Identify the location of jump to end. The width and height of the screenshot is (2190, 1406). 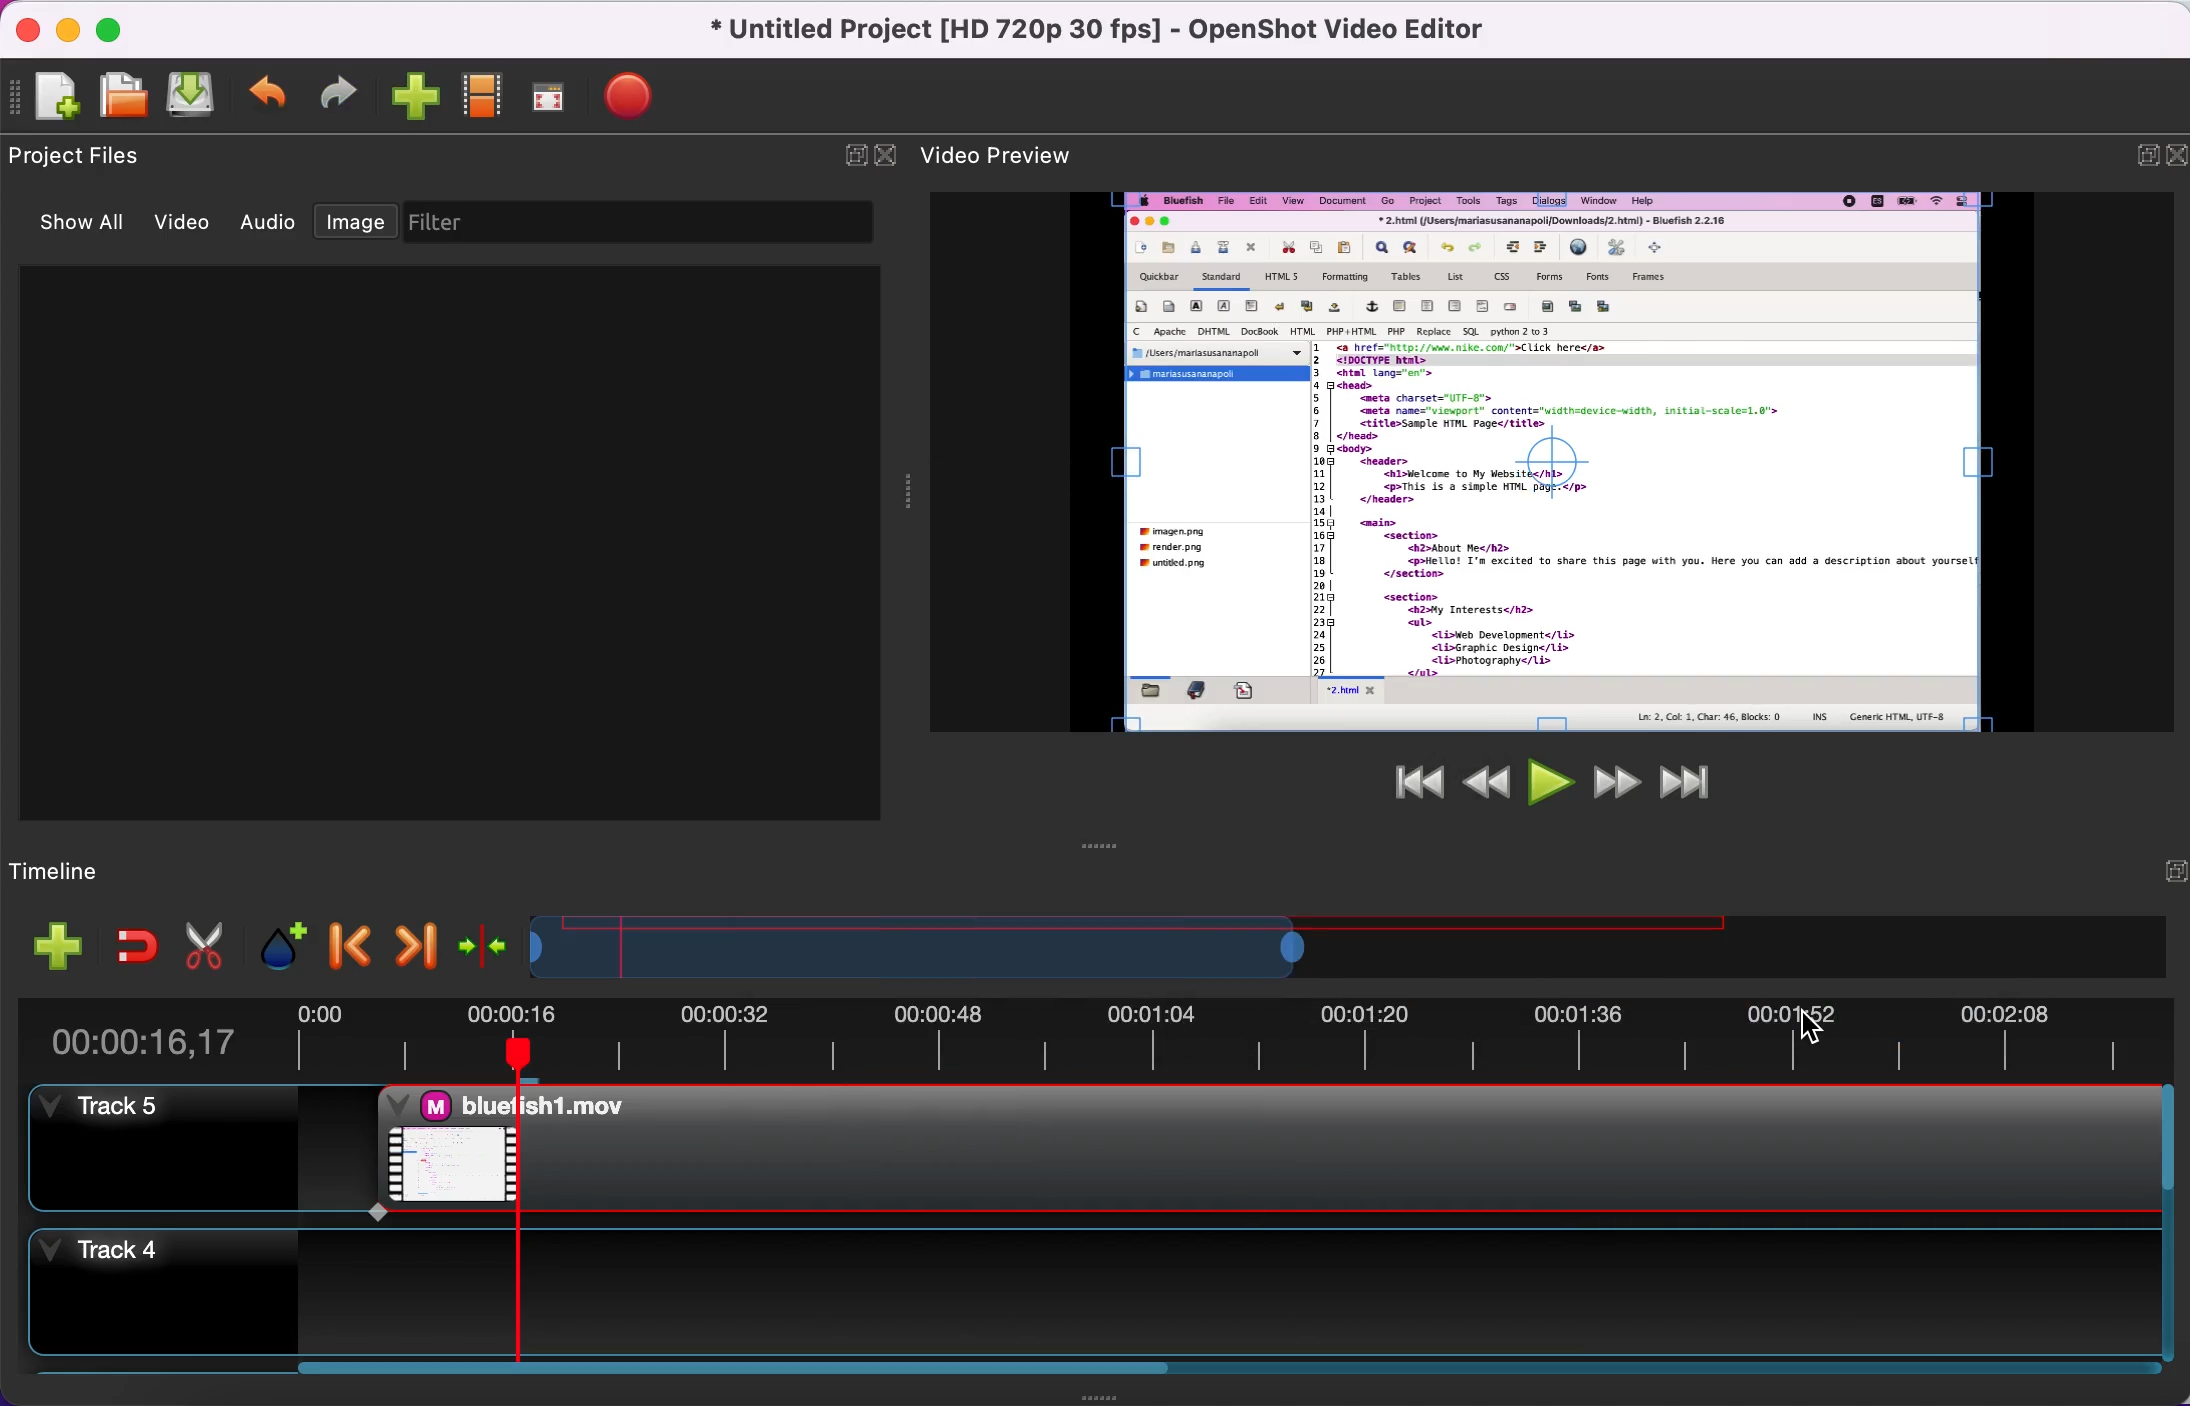
(1686, 780).